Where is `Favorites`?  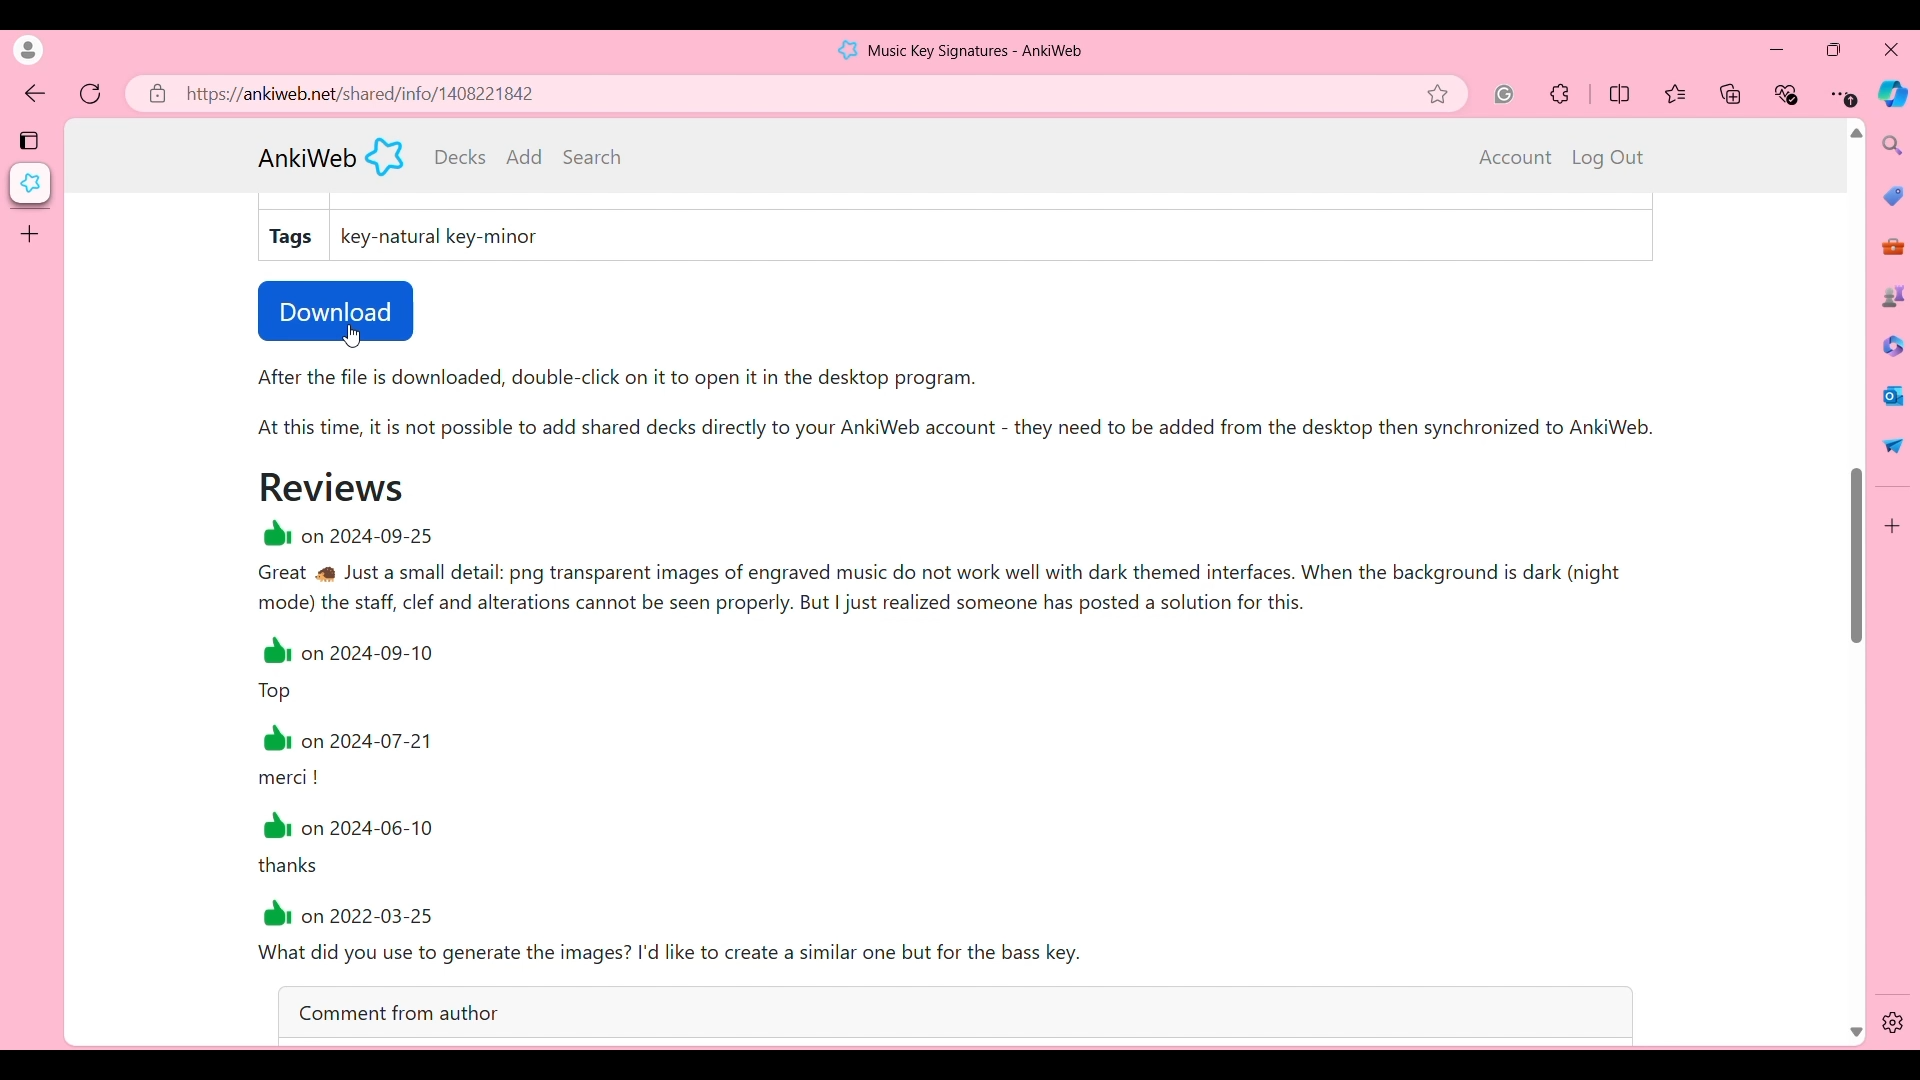 Favorites is located at coordinates (1677, 94).